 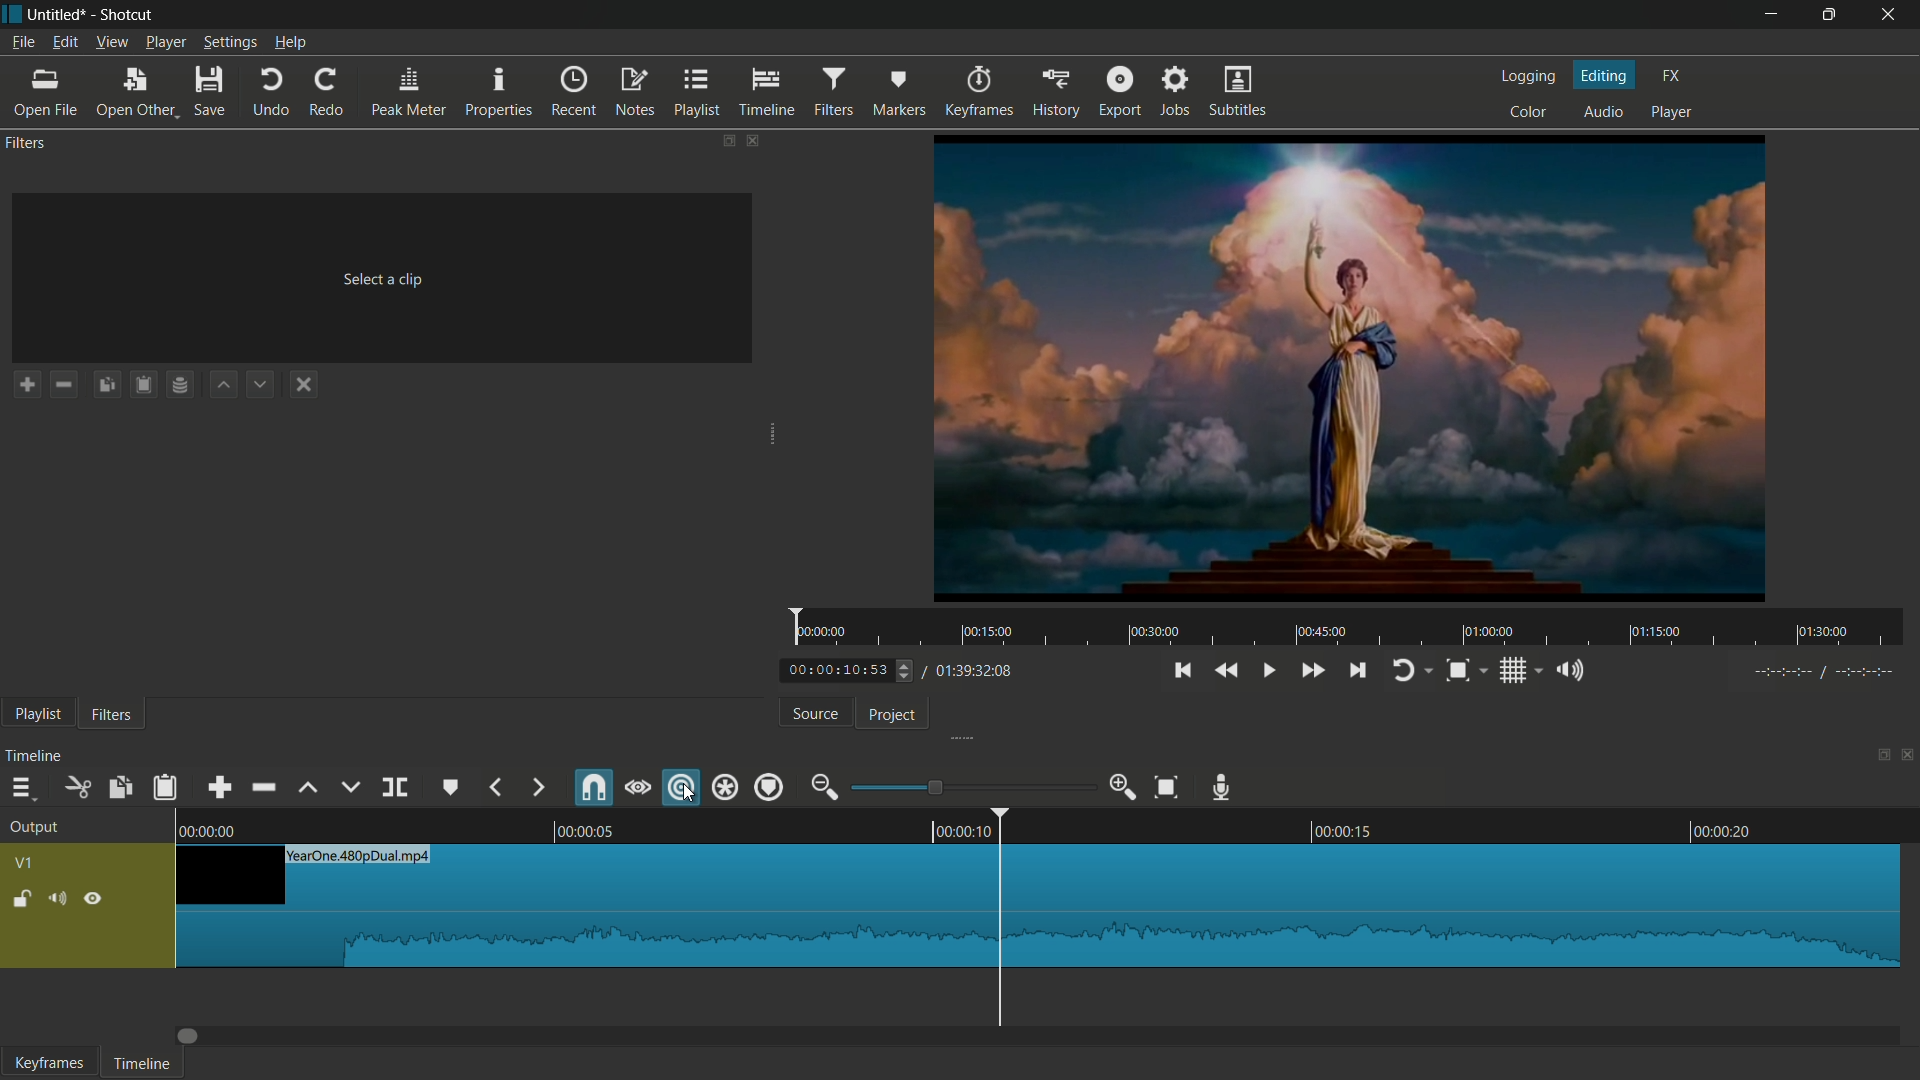 What do you see at coordinates (1513, 672) in the screenshot?
I see `toggle grid` at bounding box center [1513, 672].